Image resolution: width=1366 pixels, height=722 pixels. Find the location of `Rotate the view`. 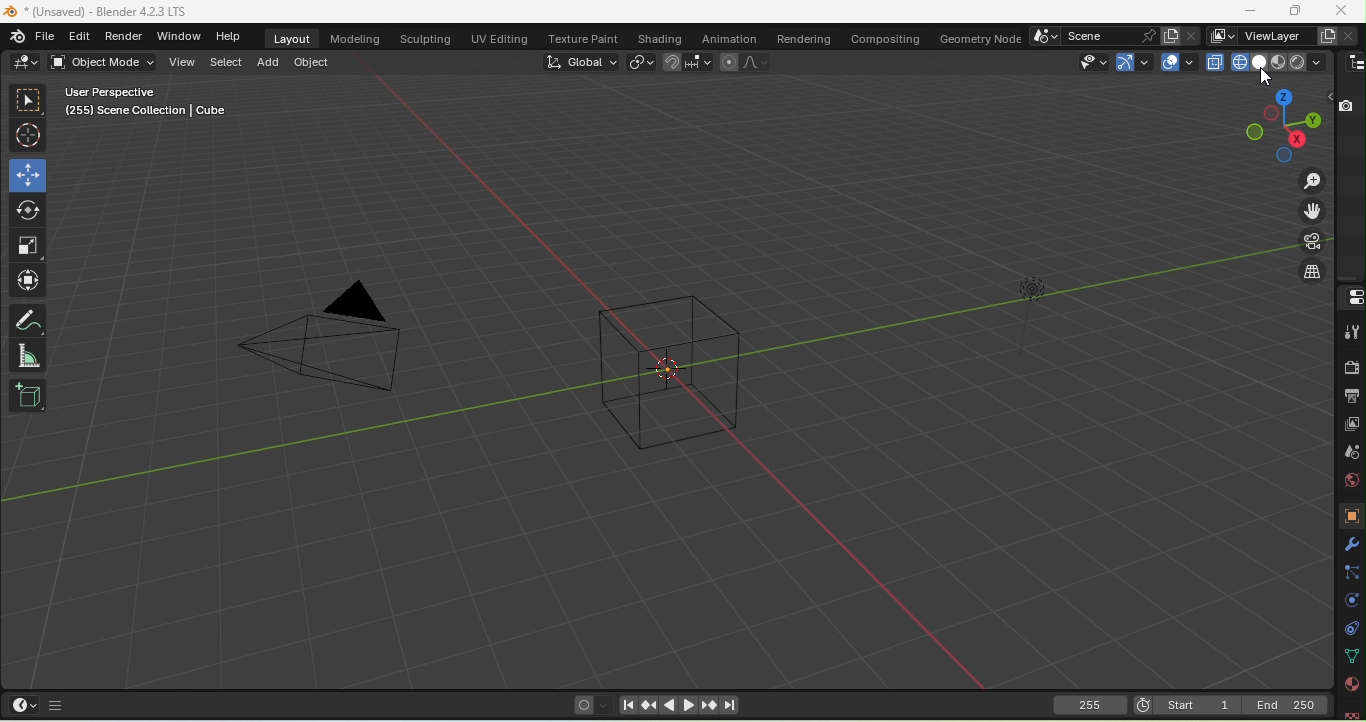

Rotate the view is located at coordinates (1271, 113).